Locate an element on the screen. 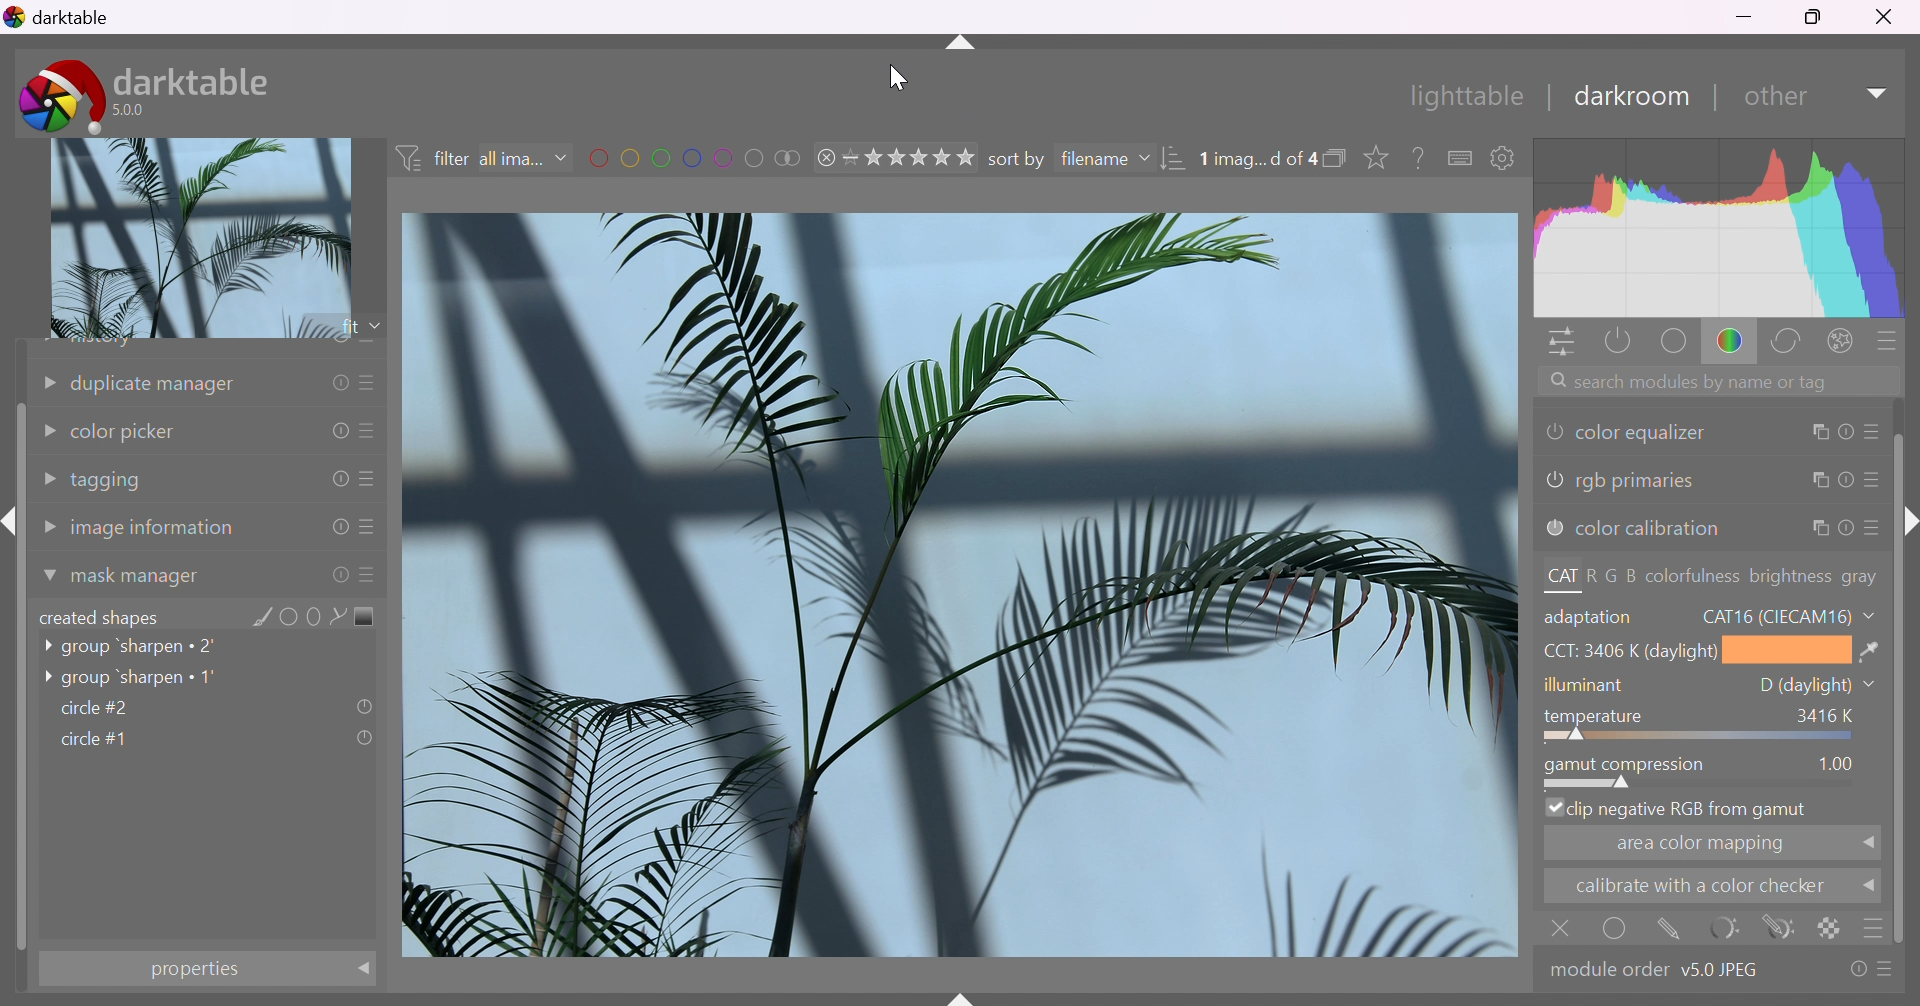  correct is located at coordinates (1787, 341).